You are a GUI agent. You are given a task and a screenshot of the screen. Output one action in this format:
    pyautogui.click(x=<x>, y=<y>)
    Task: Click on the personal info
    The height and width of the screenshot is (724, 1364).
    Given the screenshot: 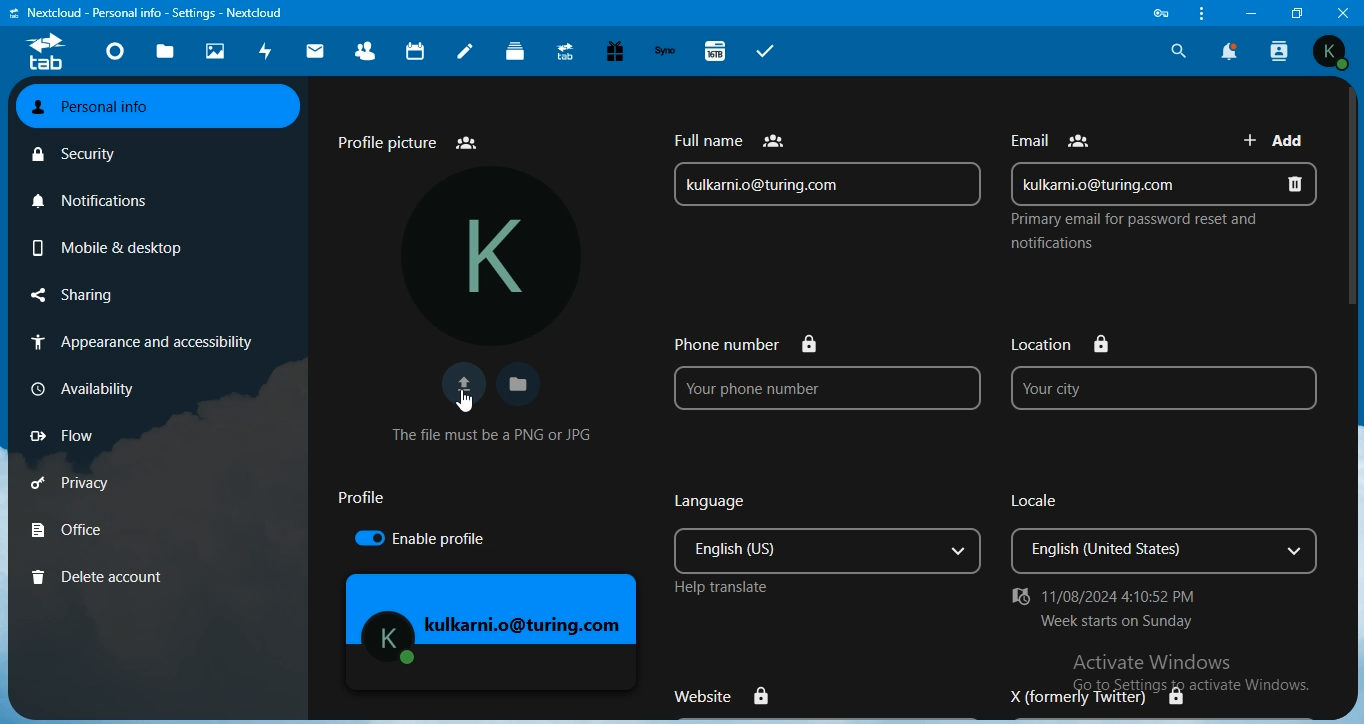 What is the action you would take?
    pyautogui.click(x=159, y=108)
    